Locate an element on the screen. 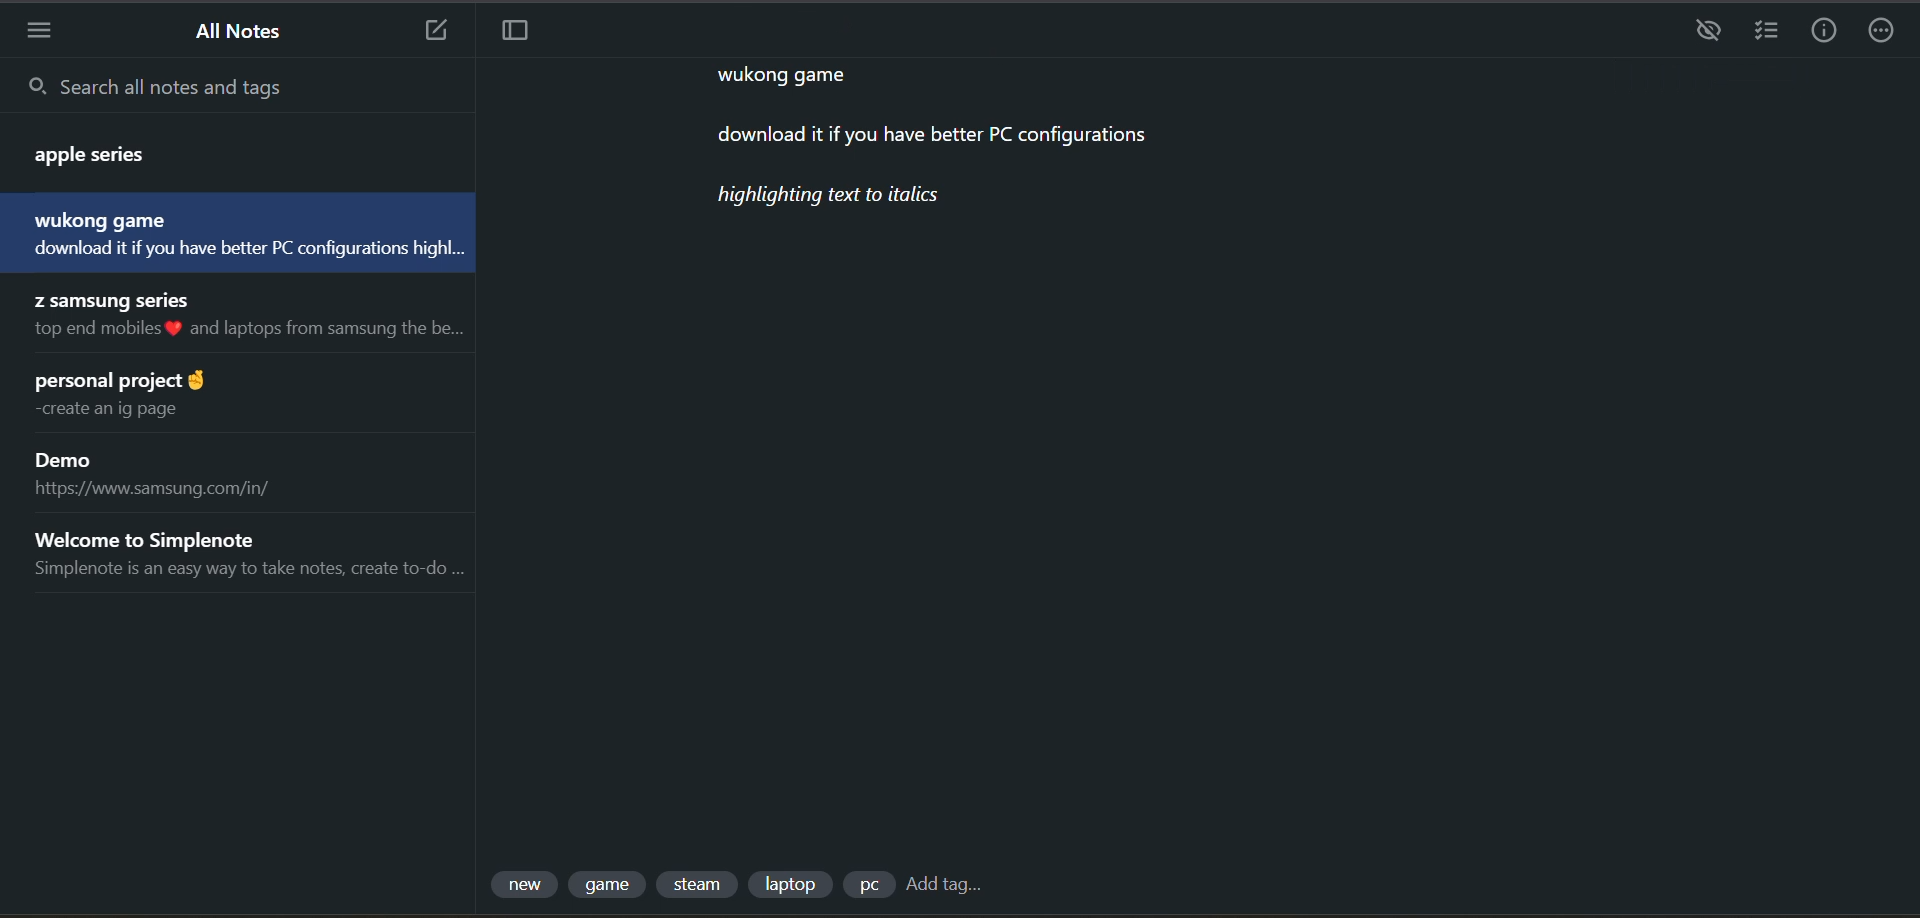  info is located at coordinates (1823, 32).